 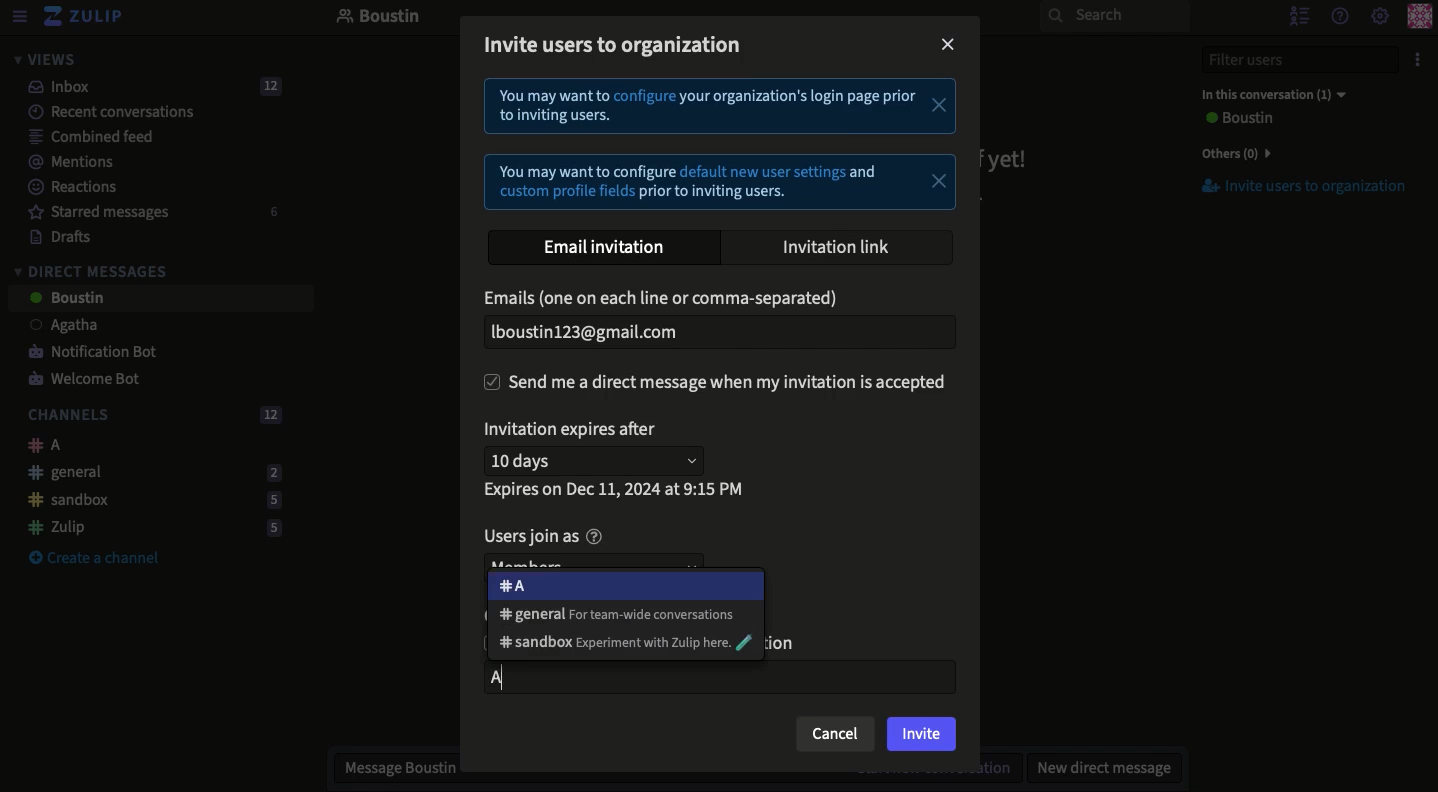 What do you see at coordinates (80, 136) in the screenshot?
I see `Combined feed` at bounding box center [80, 136].